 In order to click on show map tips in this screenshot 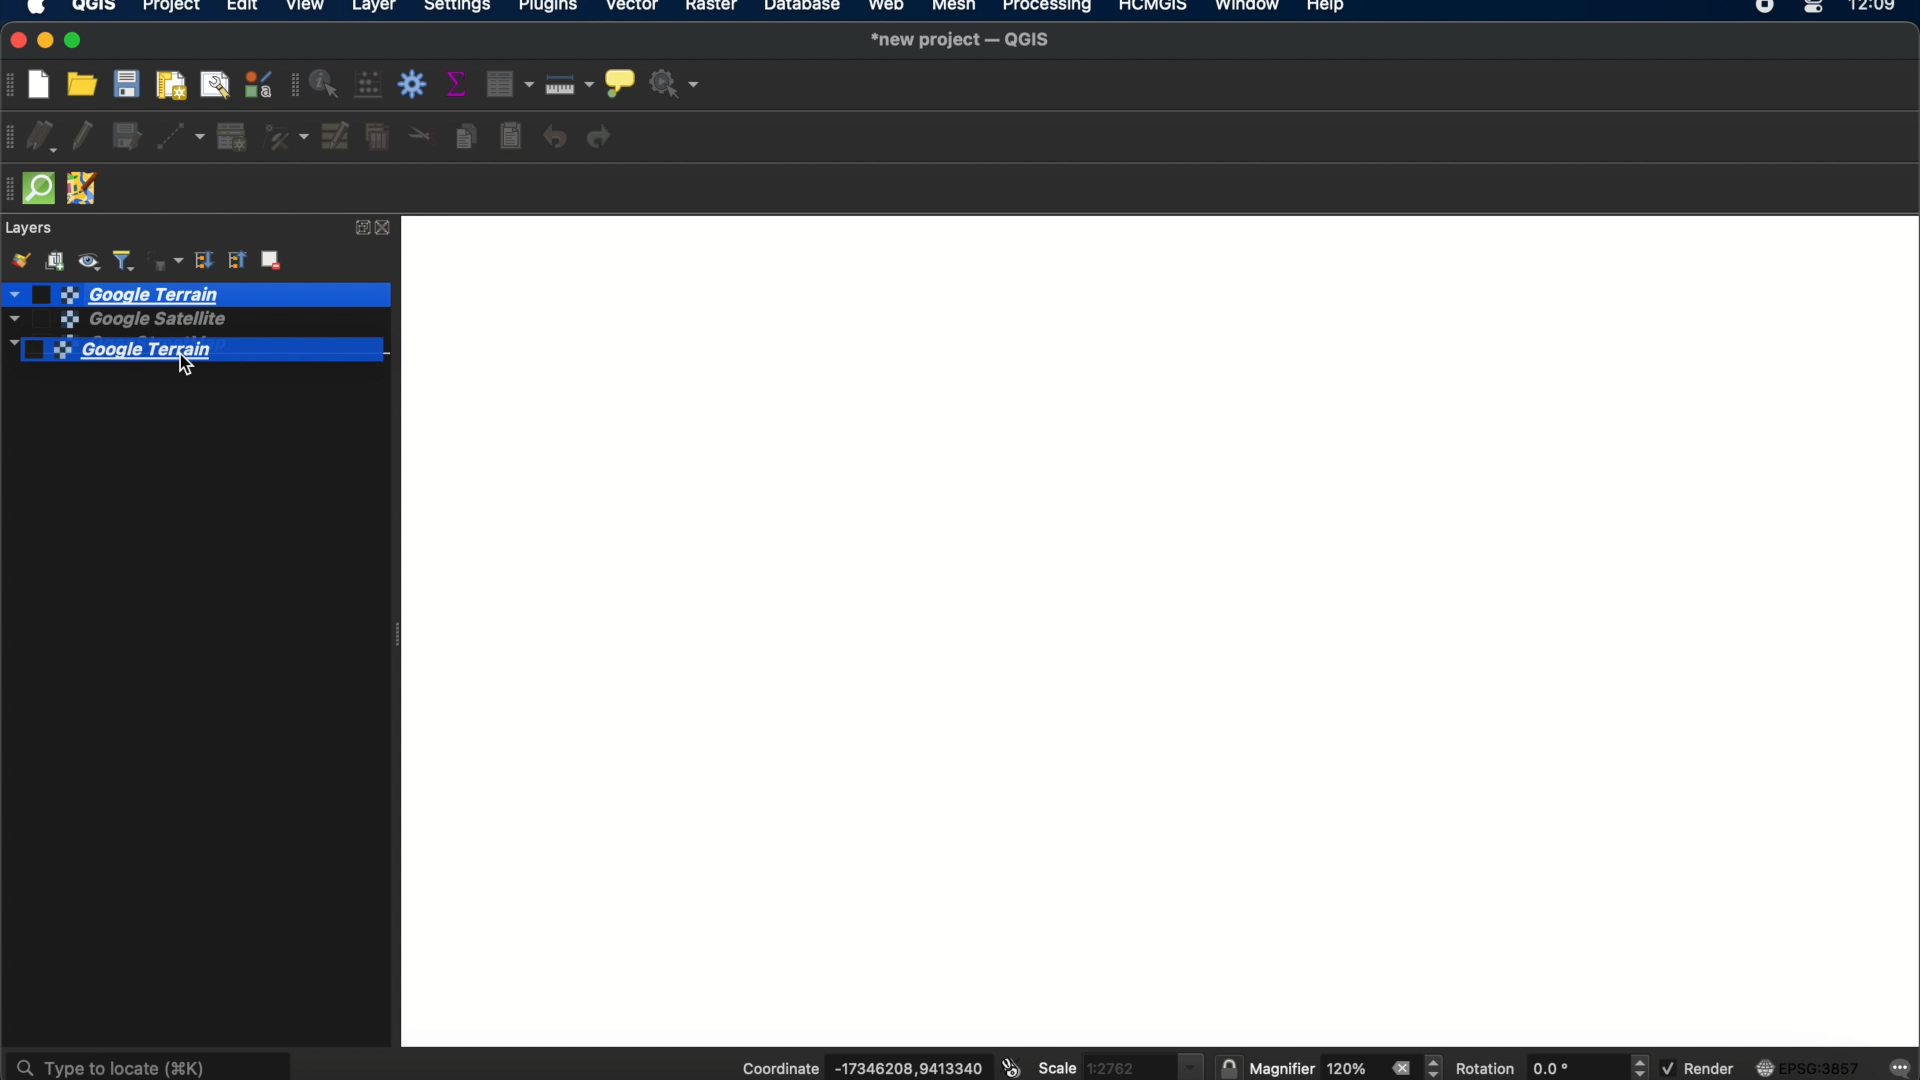, I will do `click(619, 81)`.